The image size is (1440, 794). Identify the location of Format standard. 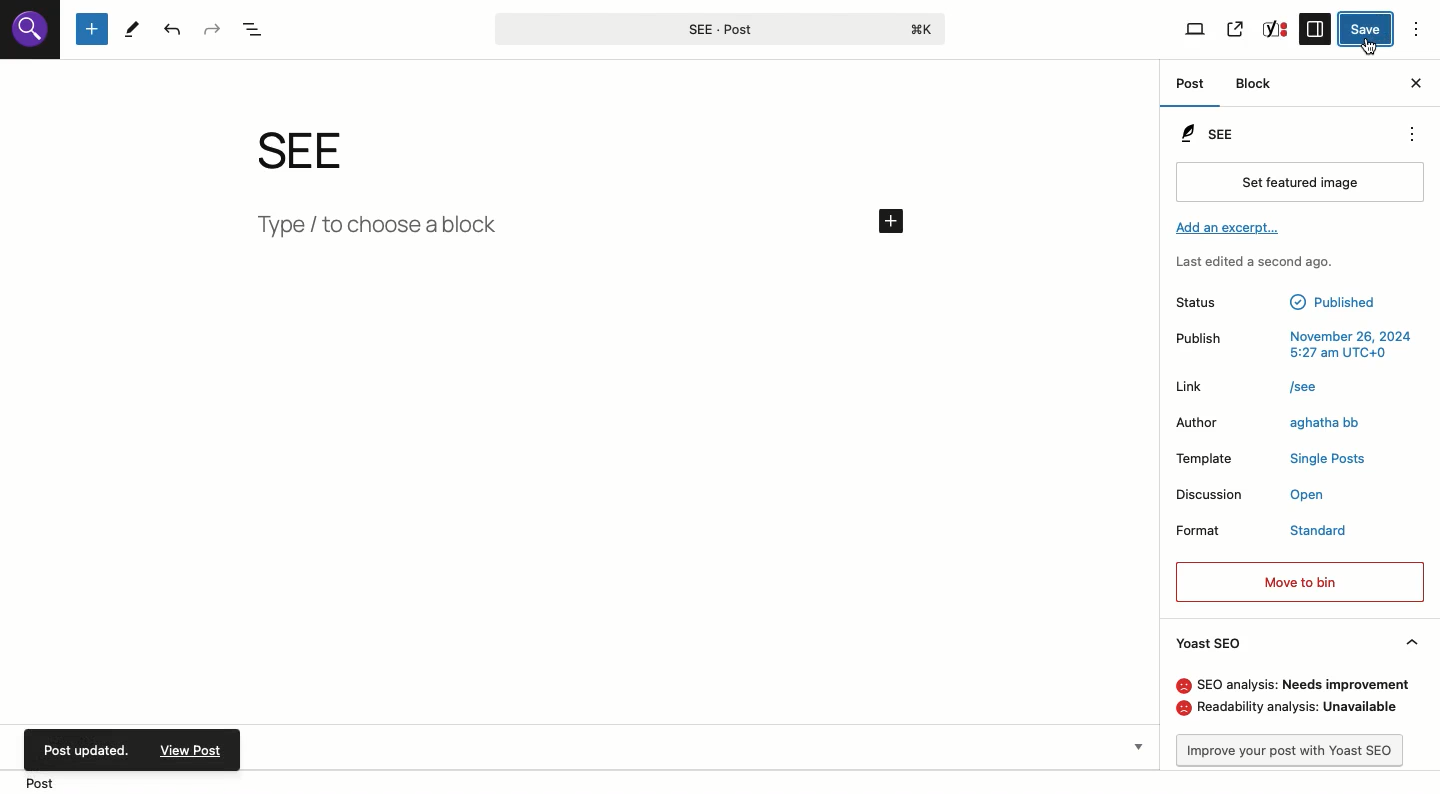
(1264, 533).